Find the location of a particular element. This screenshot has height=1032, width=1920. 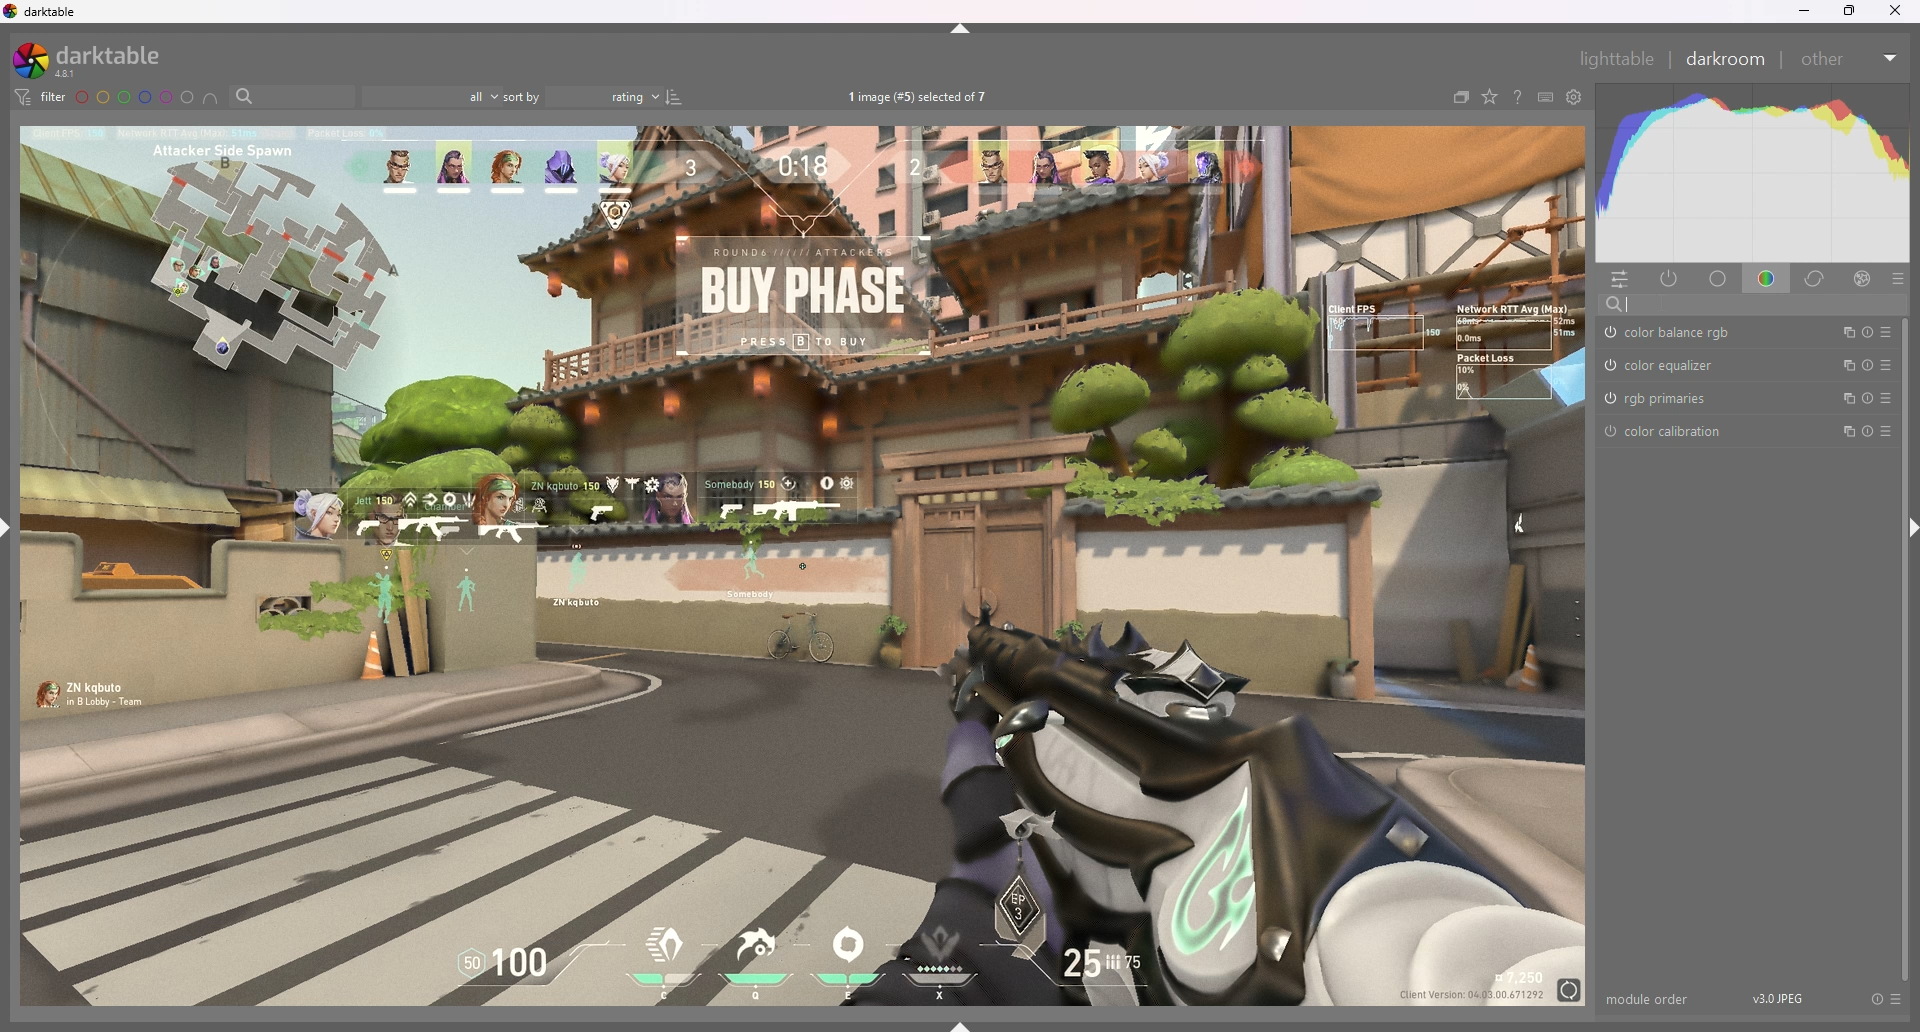

presets is located at coordinates (1887, 397).